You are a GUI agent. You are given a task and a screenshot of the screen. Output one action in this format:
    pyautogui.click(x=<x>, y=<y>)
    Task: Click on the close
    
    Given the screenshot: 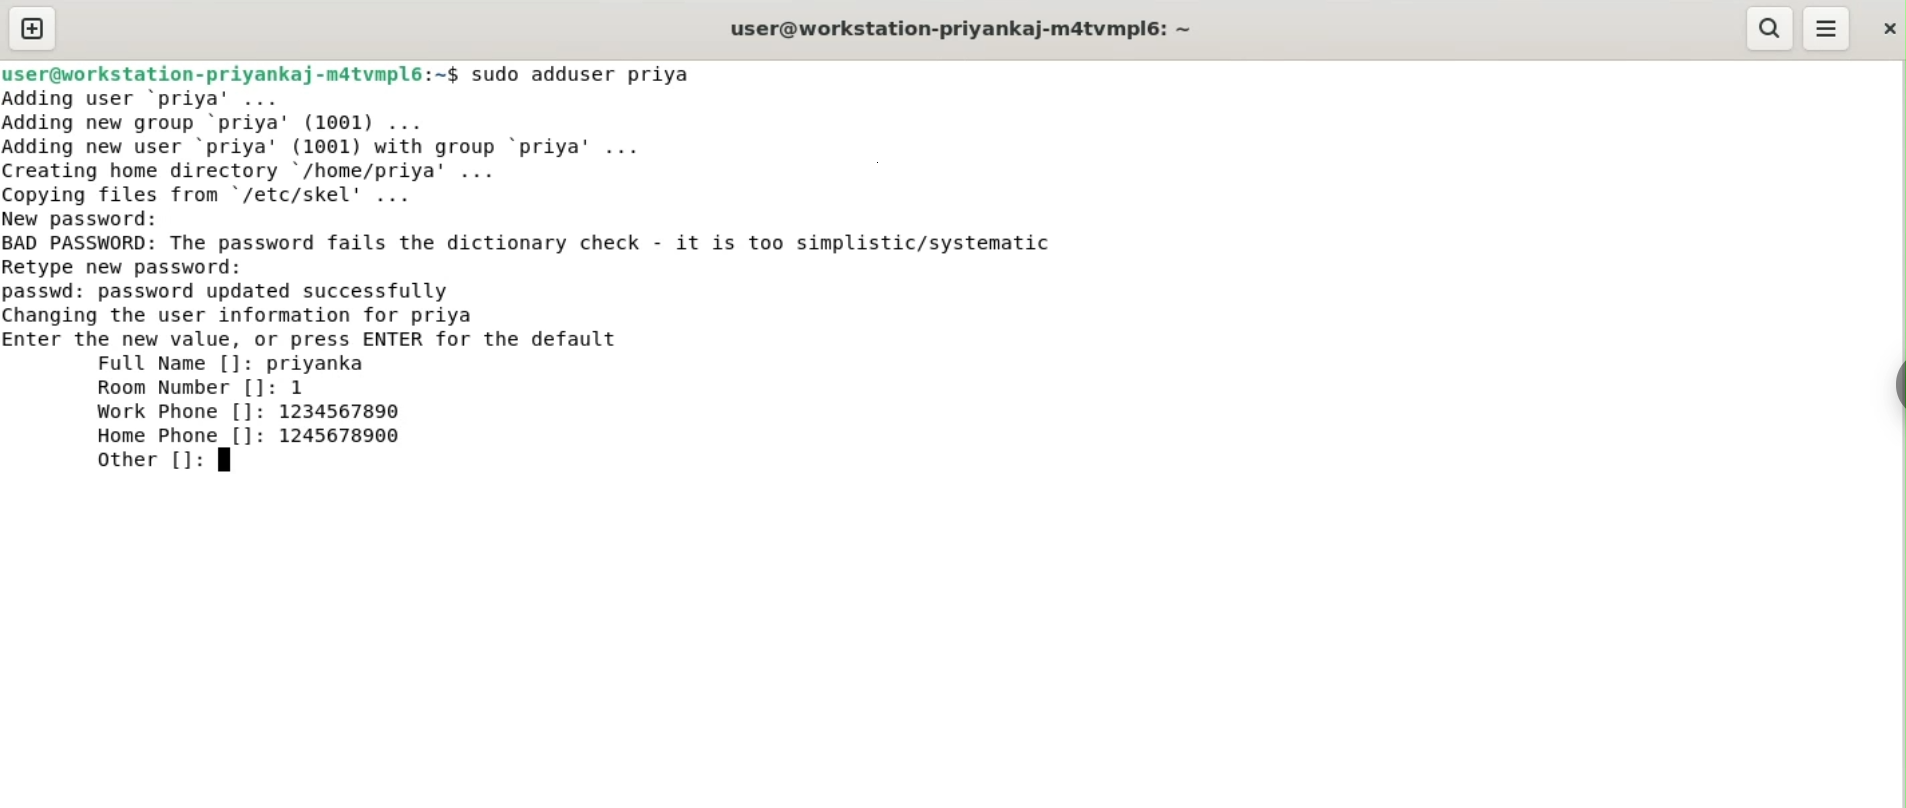 What is the action you would take?
    pyautogui.click(x=1887, y=23)
    